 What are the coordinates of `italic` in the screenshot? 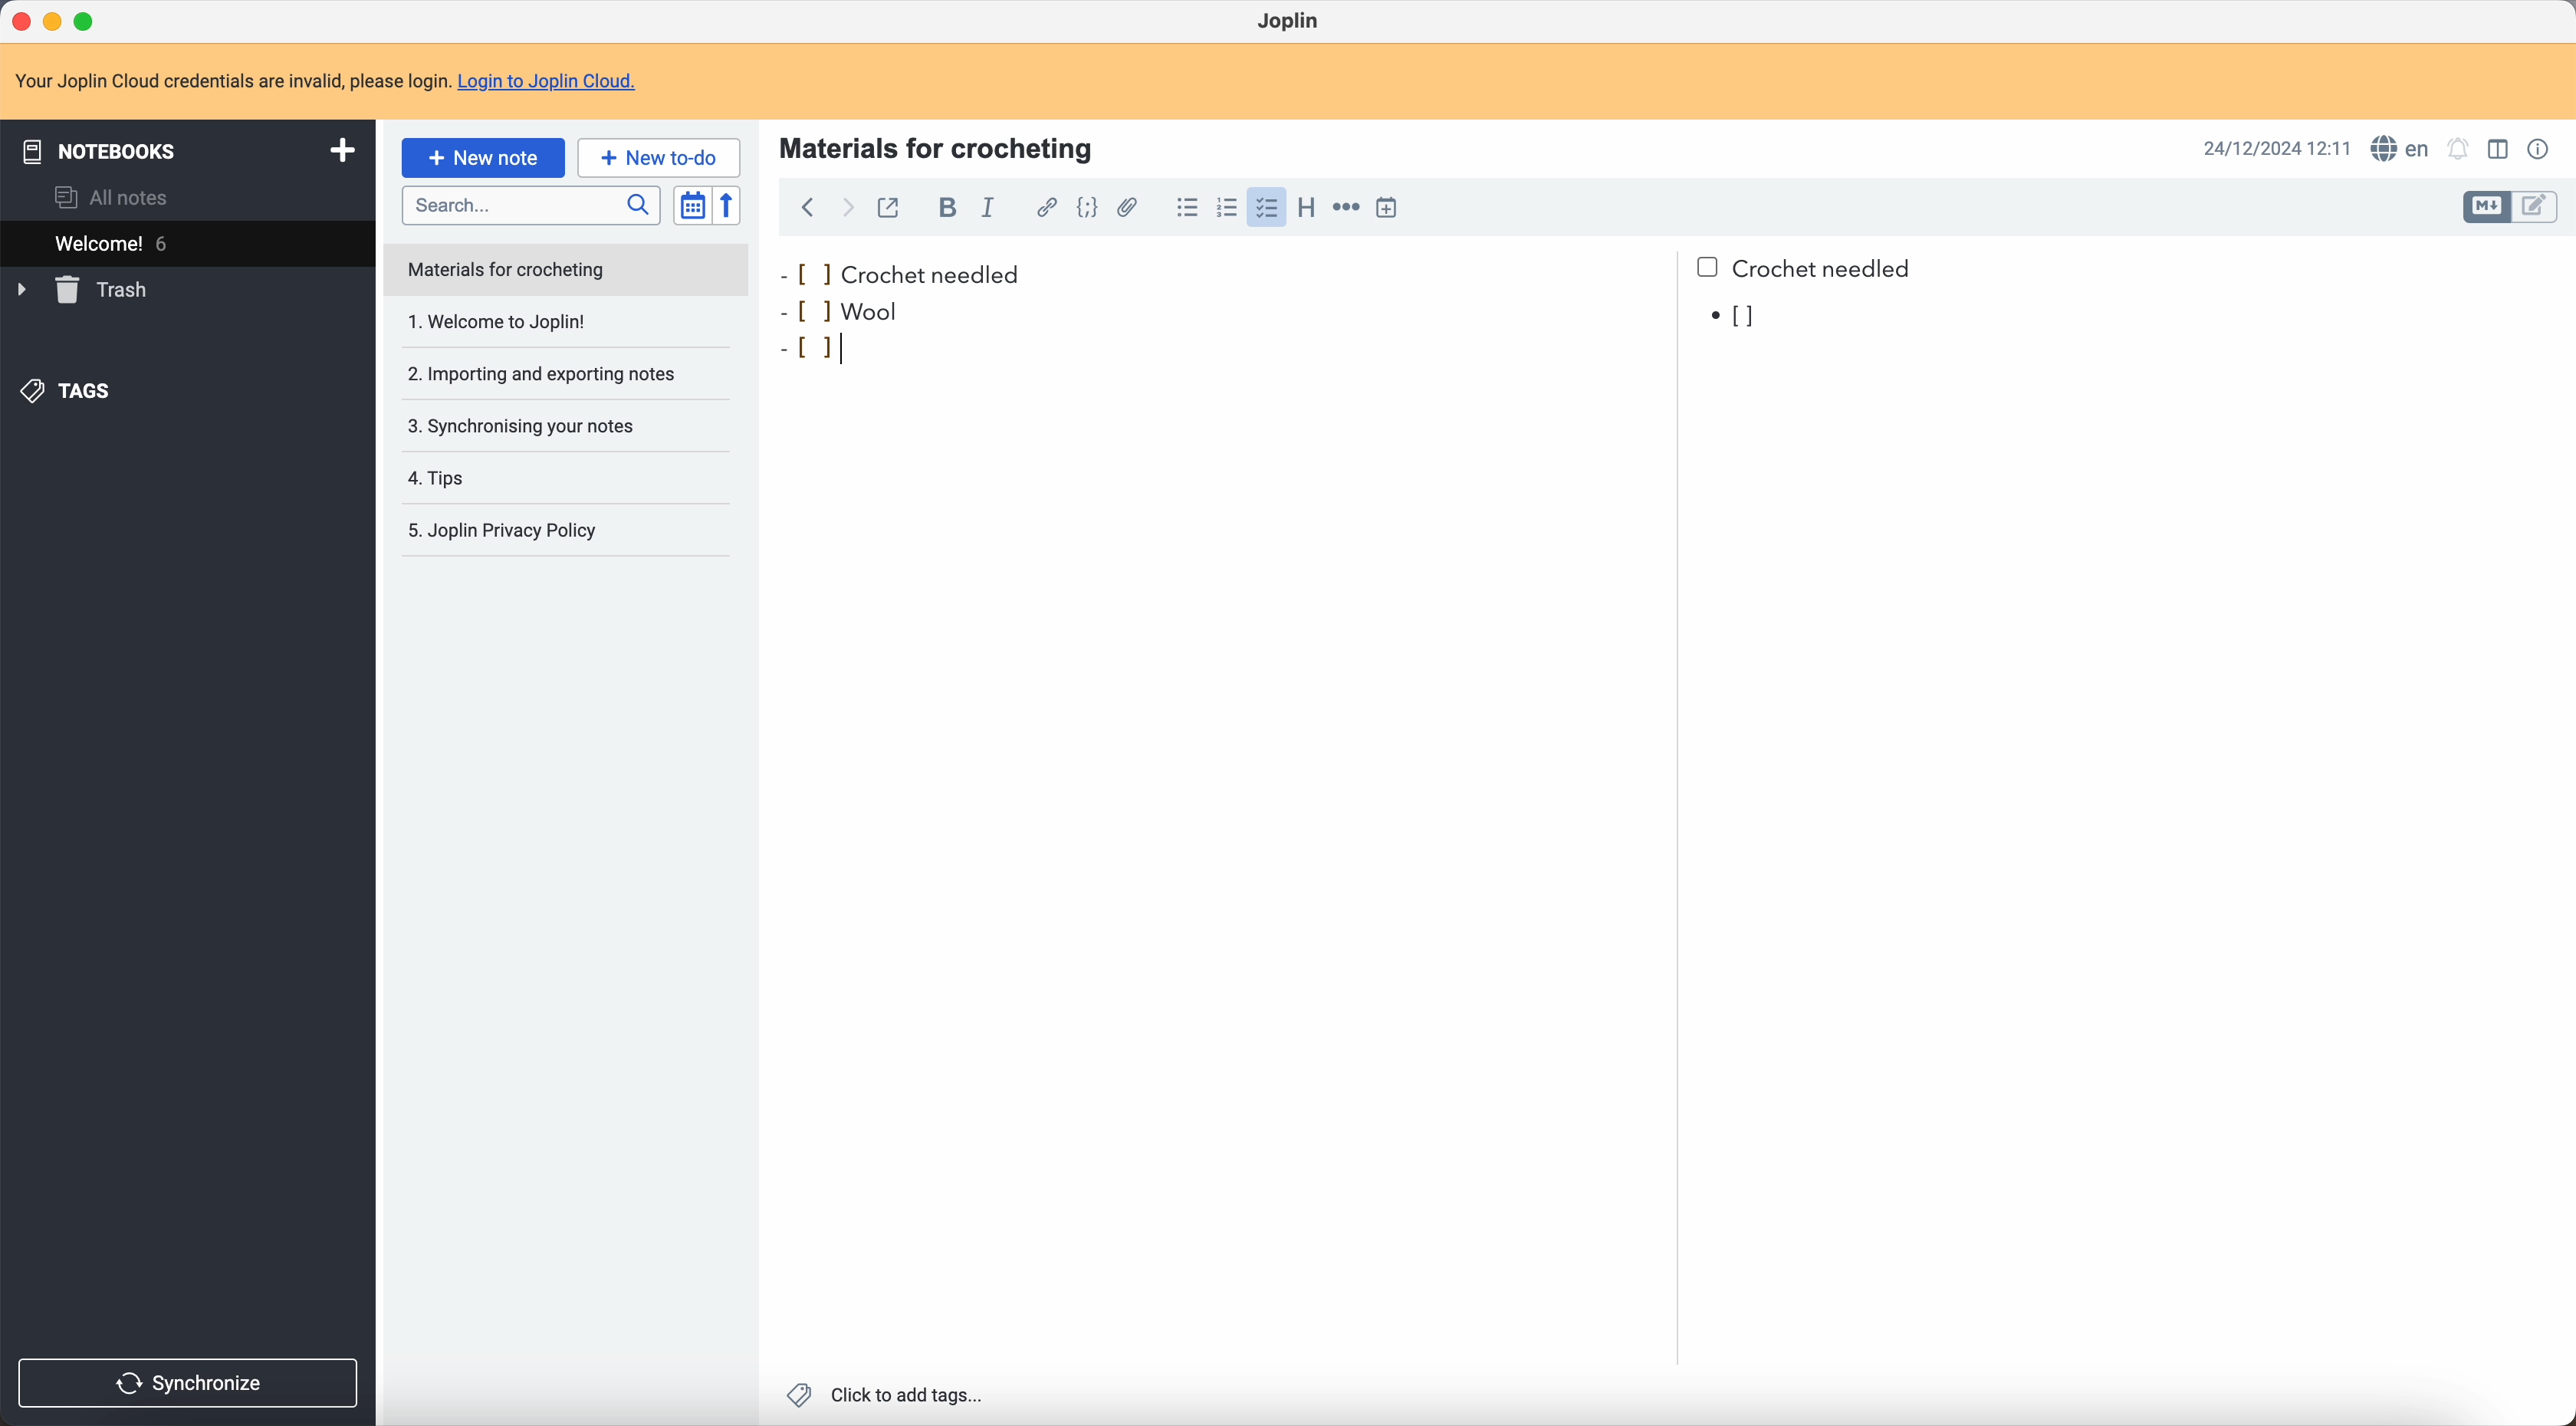 It's located at (992, 207).